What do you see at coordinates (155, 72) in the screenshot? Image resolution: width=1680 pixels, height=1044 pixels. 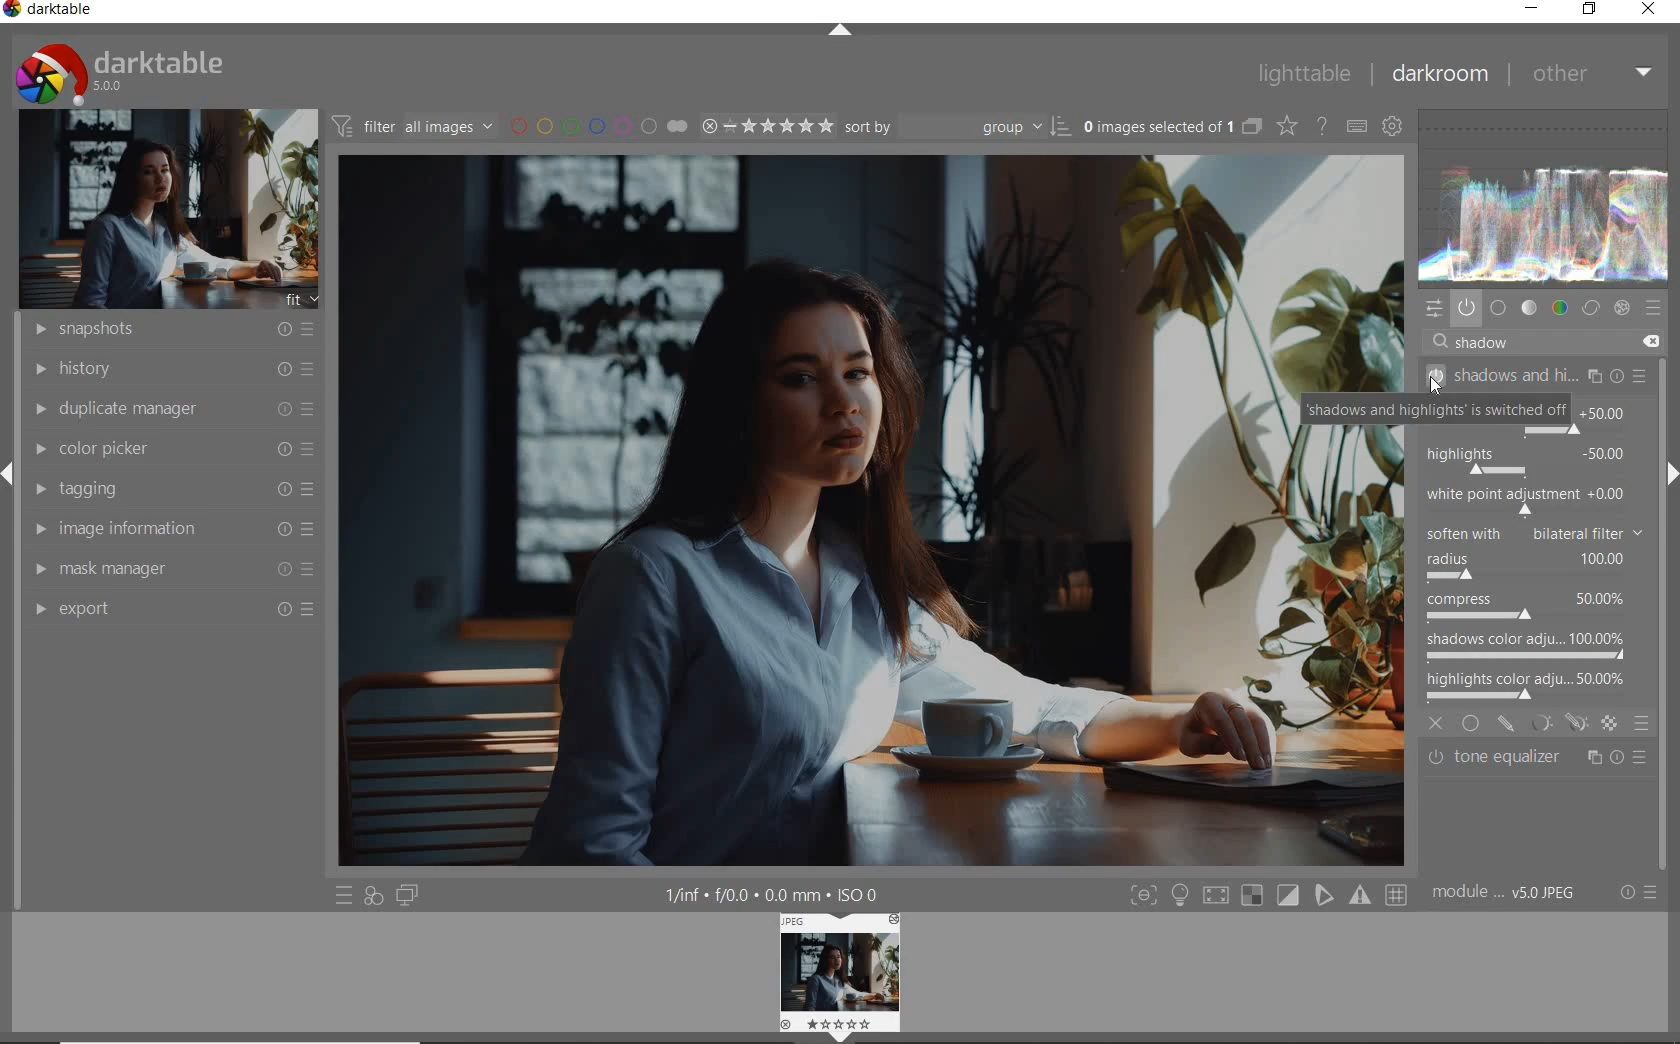 I see `darktable` at bounding box center [155, 72].